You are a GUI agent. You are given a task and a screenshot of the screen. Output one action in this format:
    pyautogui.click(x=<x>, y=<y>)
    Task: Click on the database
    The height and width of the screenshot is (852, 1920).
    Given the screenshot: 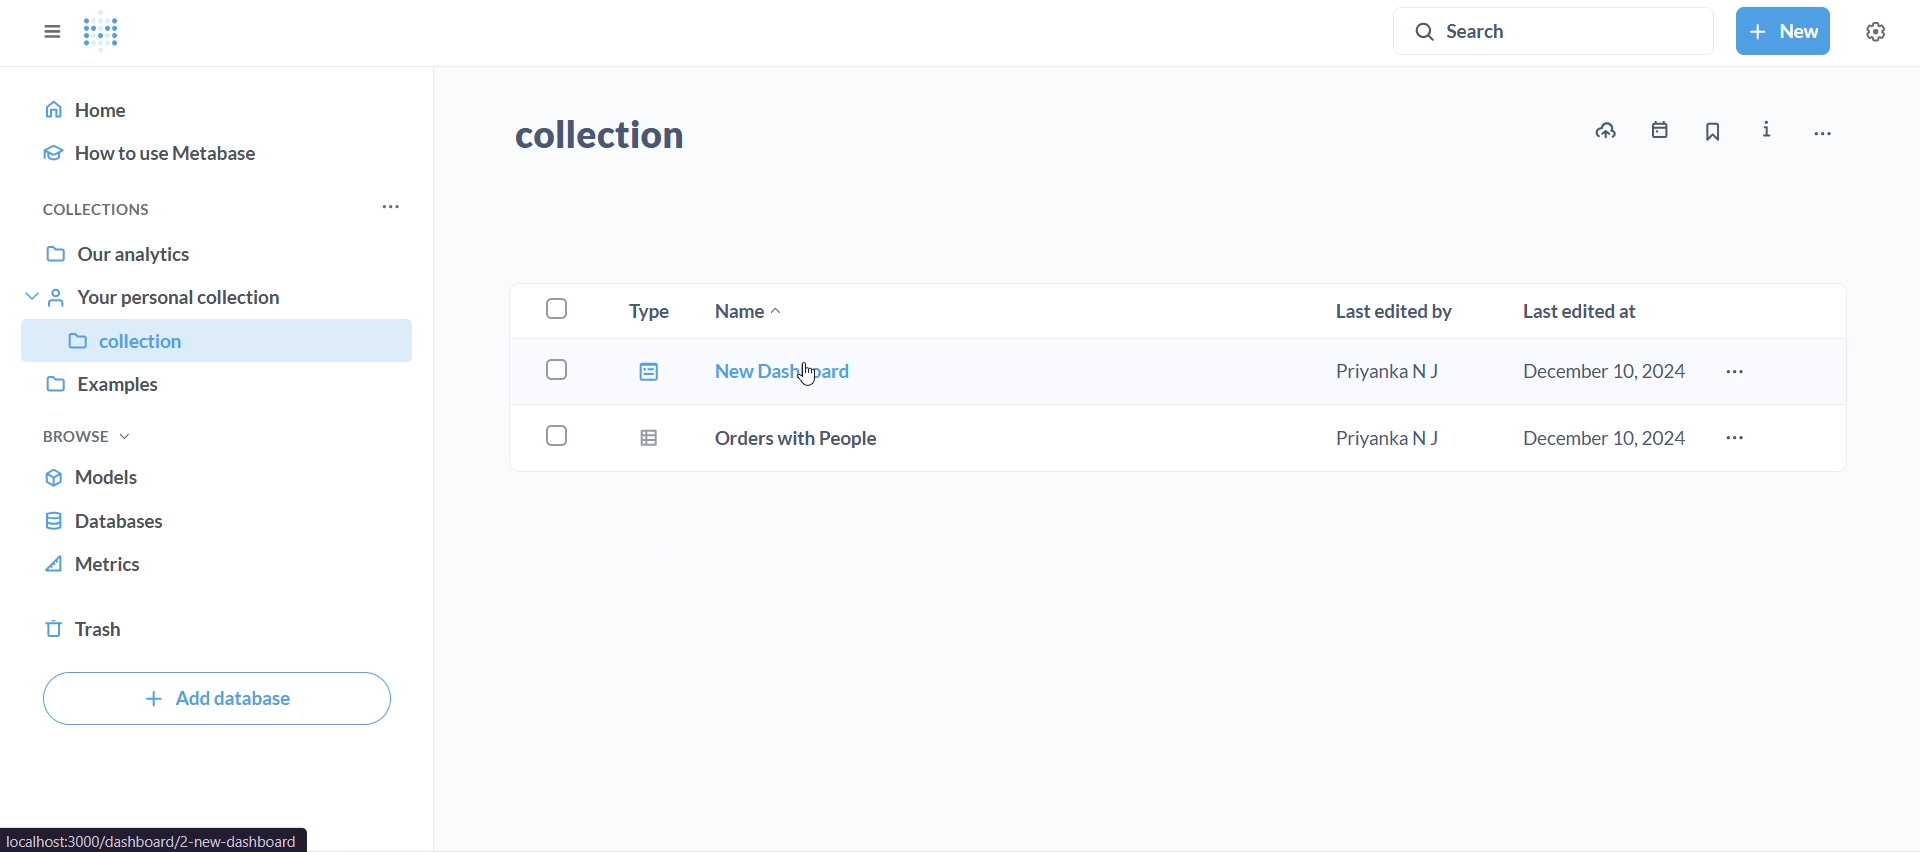 What is the action you would take?
    pyautogui.click(x=223, y=520)
    